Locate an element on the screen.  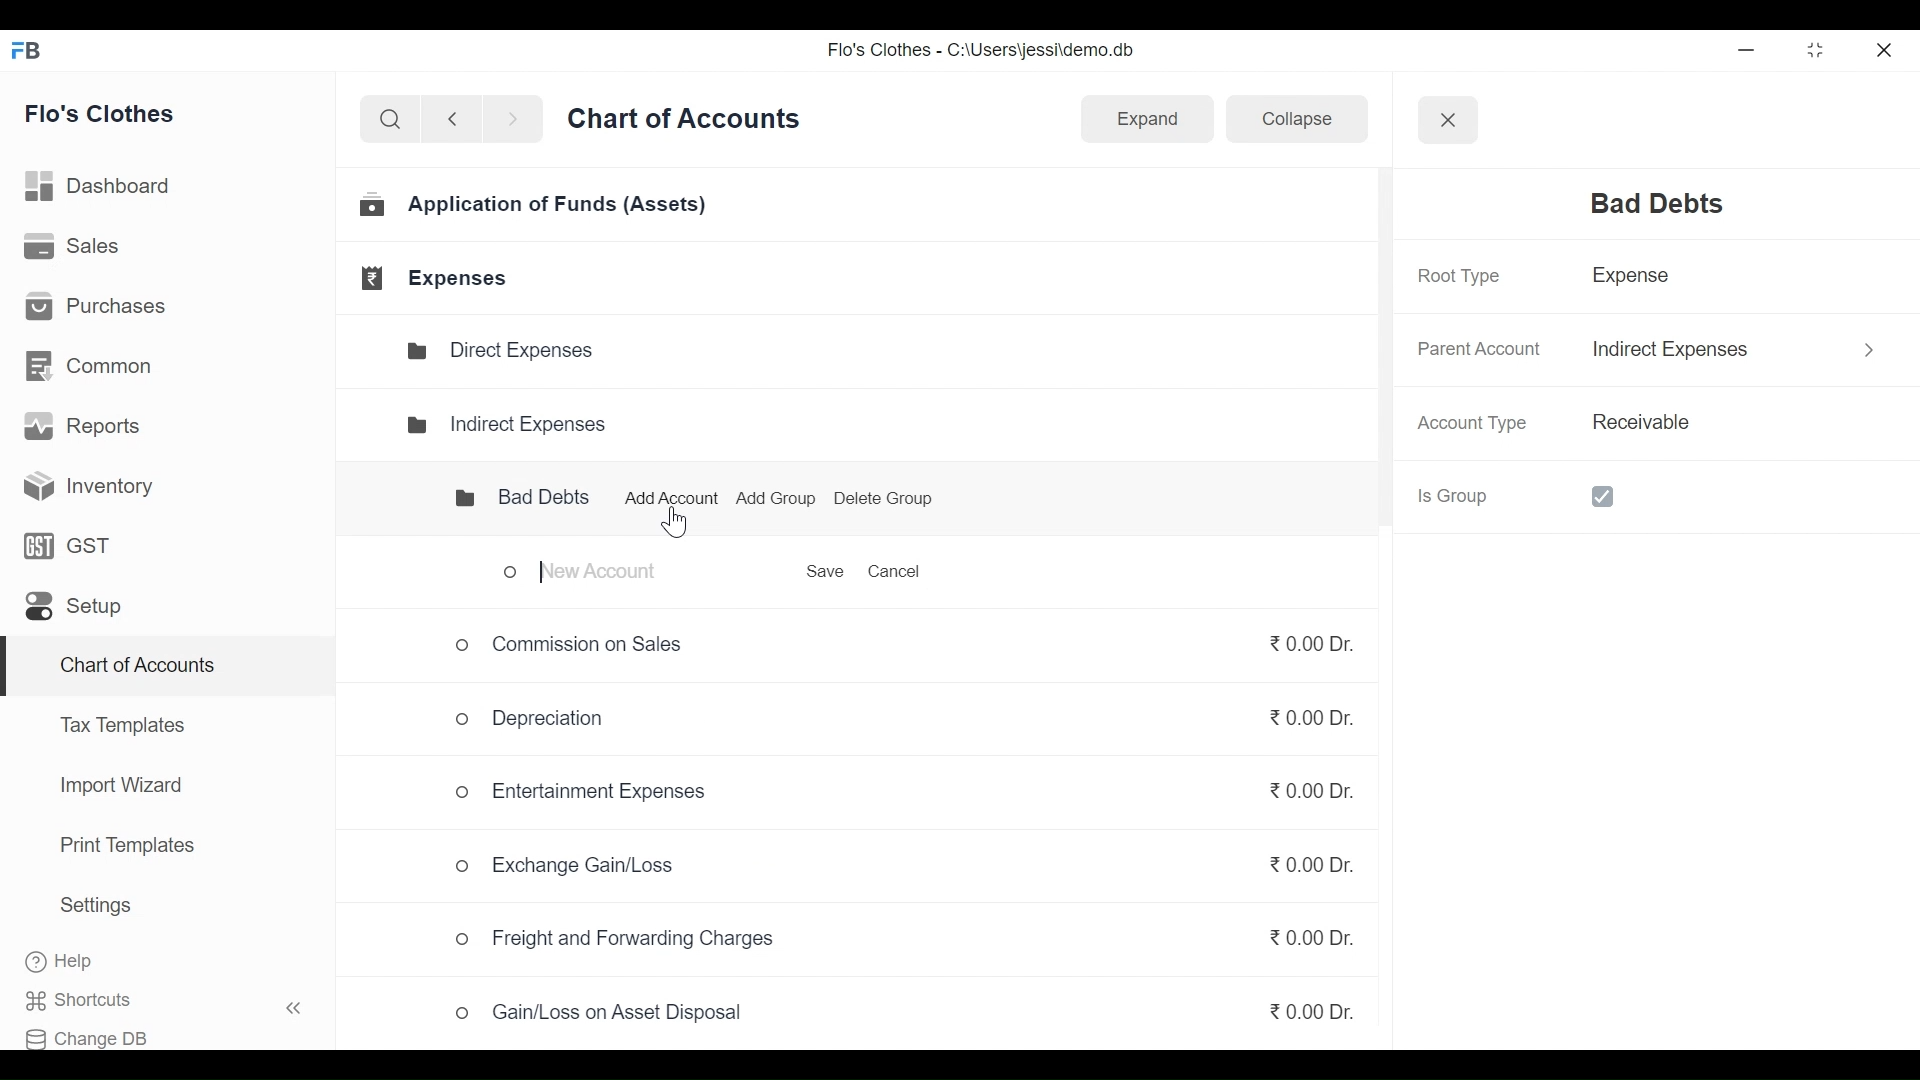
Chart of Accounts is located at coordinates (688, 125).